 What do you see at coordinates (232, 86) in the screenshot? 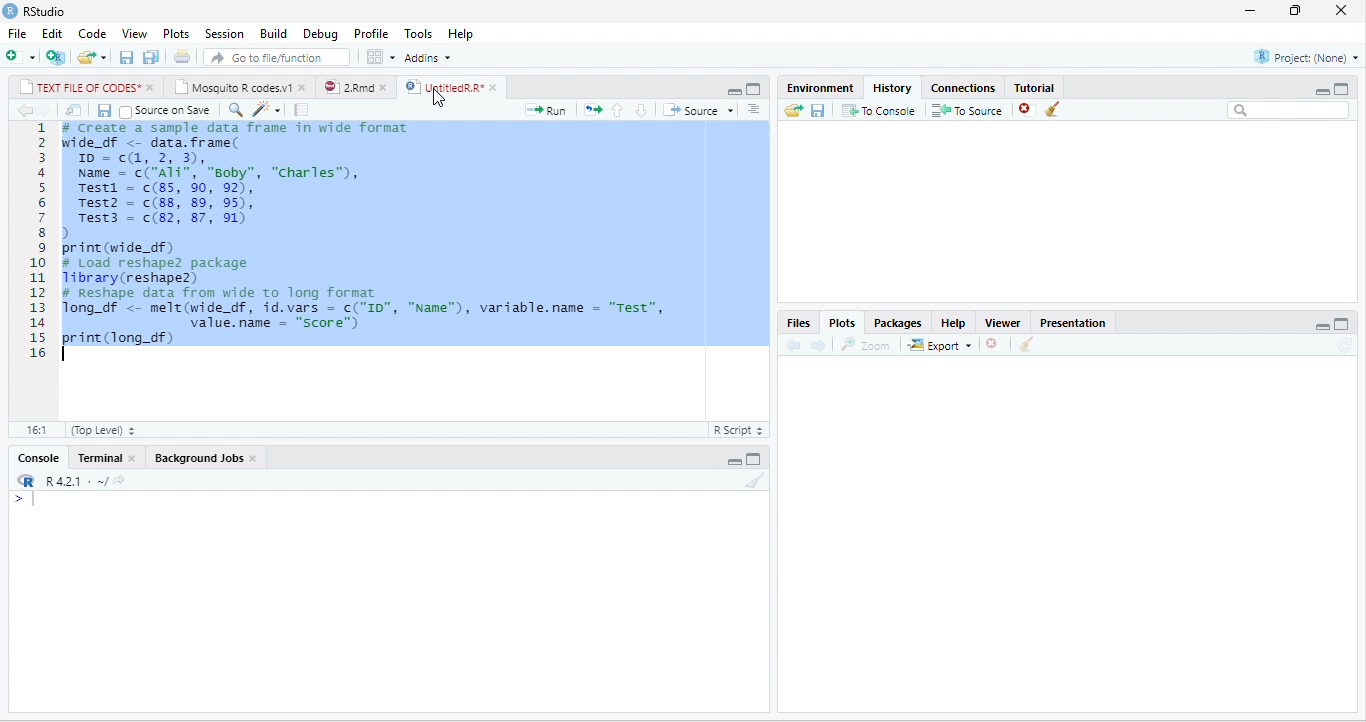
I see `Mosquito R codes.v1` at bounding box center [232, 86].